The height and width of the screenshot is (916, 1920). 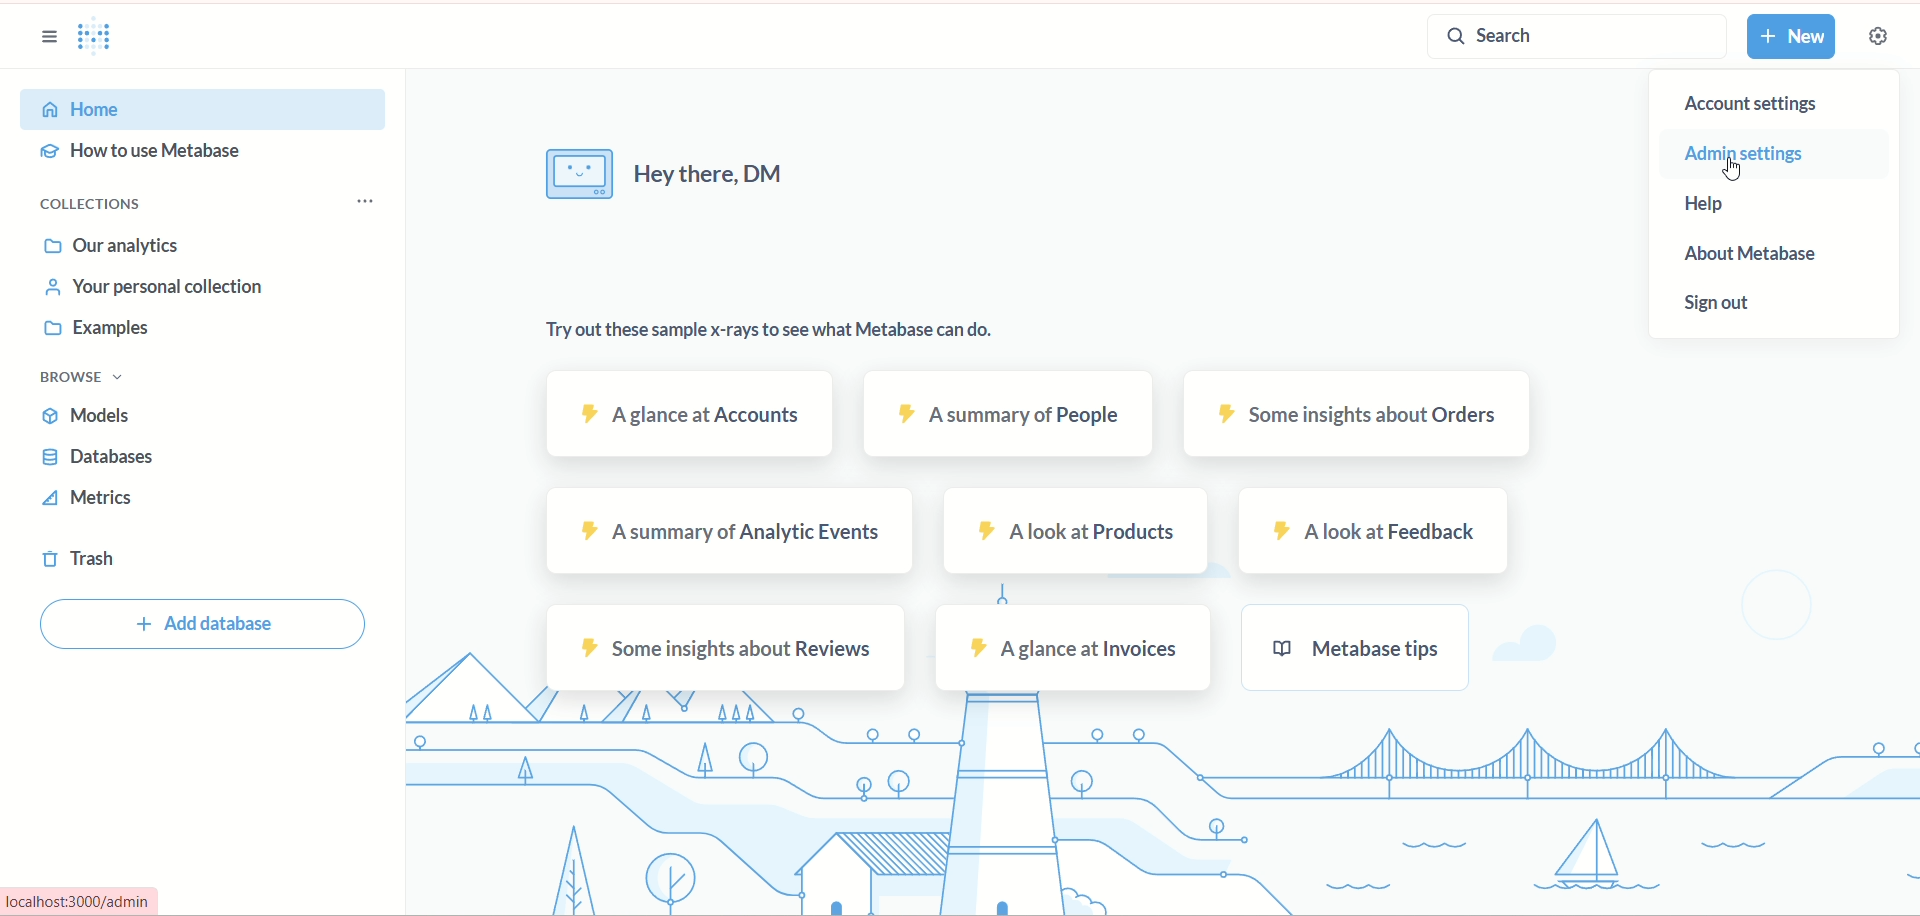 I want to click on about metabase, so click(x=1748, y=254).